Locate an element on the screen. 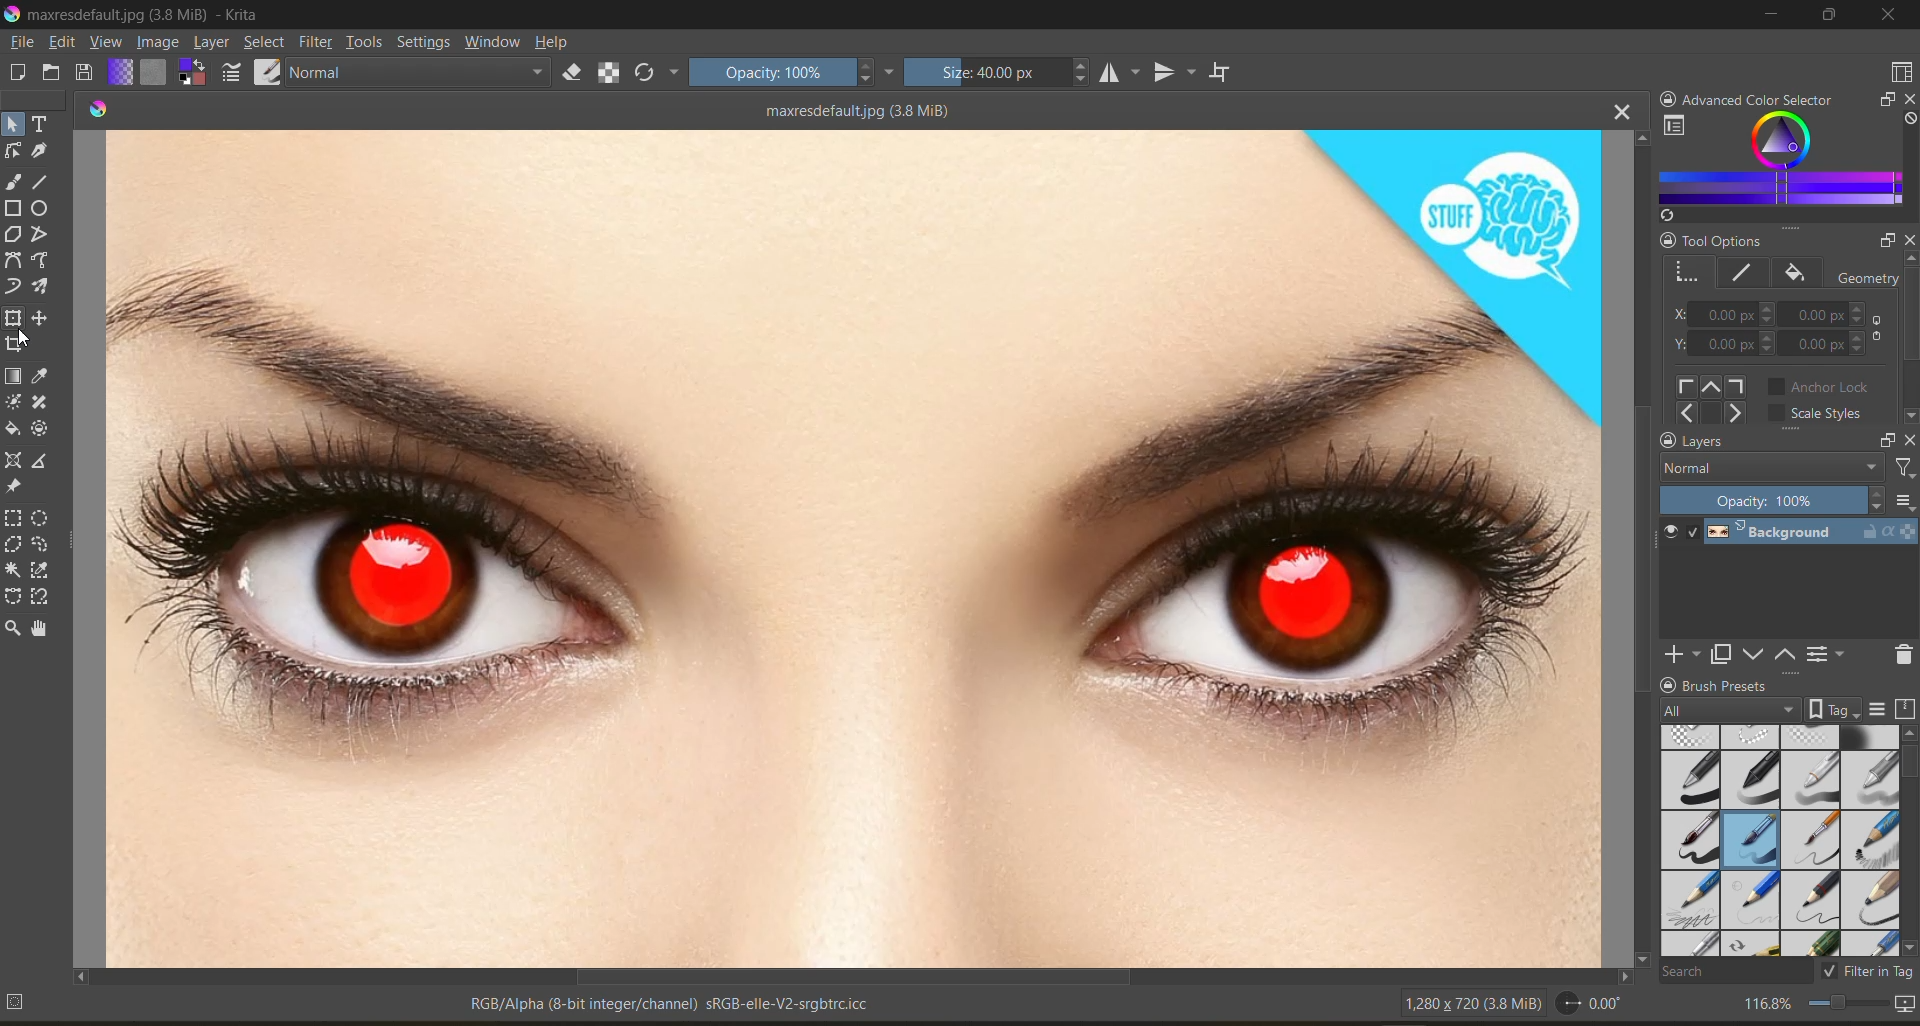 This screenshot has width=1920, height=1026. set eraser mode is located at coordinates (582, 74).